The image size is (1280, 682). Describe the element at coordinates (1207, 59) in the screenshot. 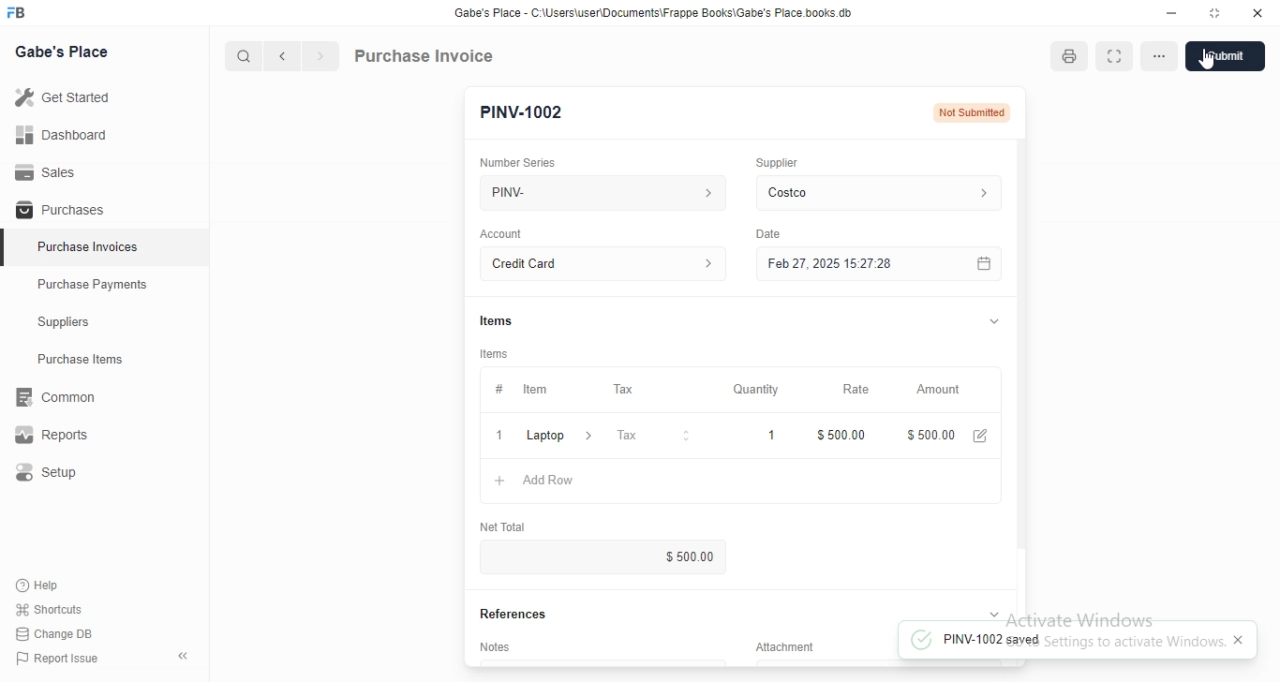

I see `Cursor` at that location.